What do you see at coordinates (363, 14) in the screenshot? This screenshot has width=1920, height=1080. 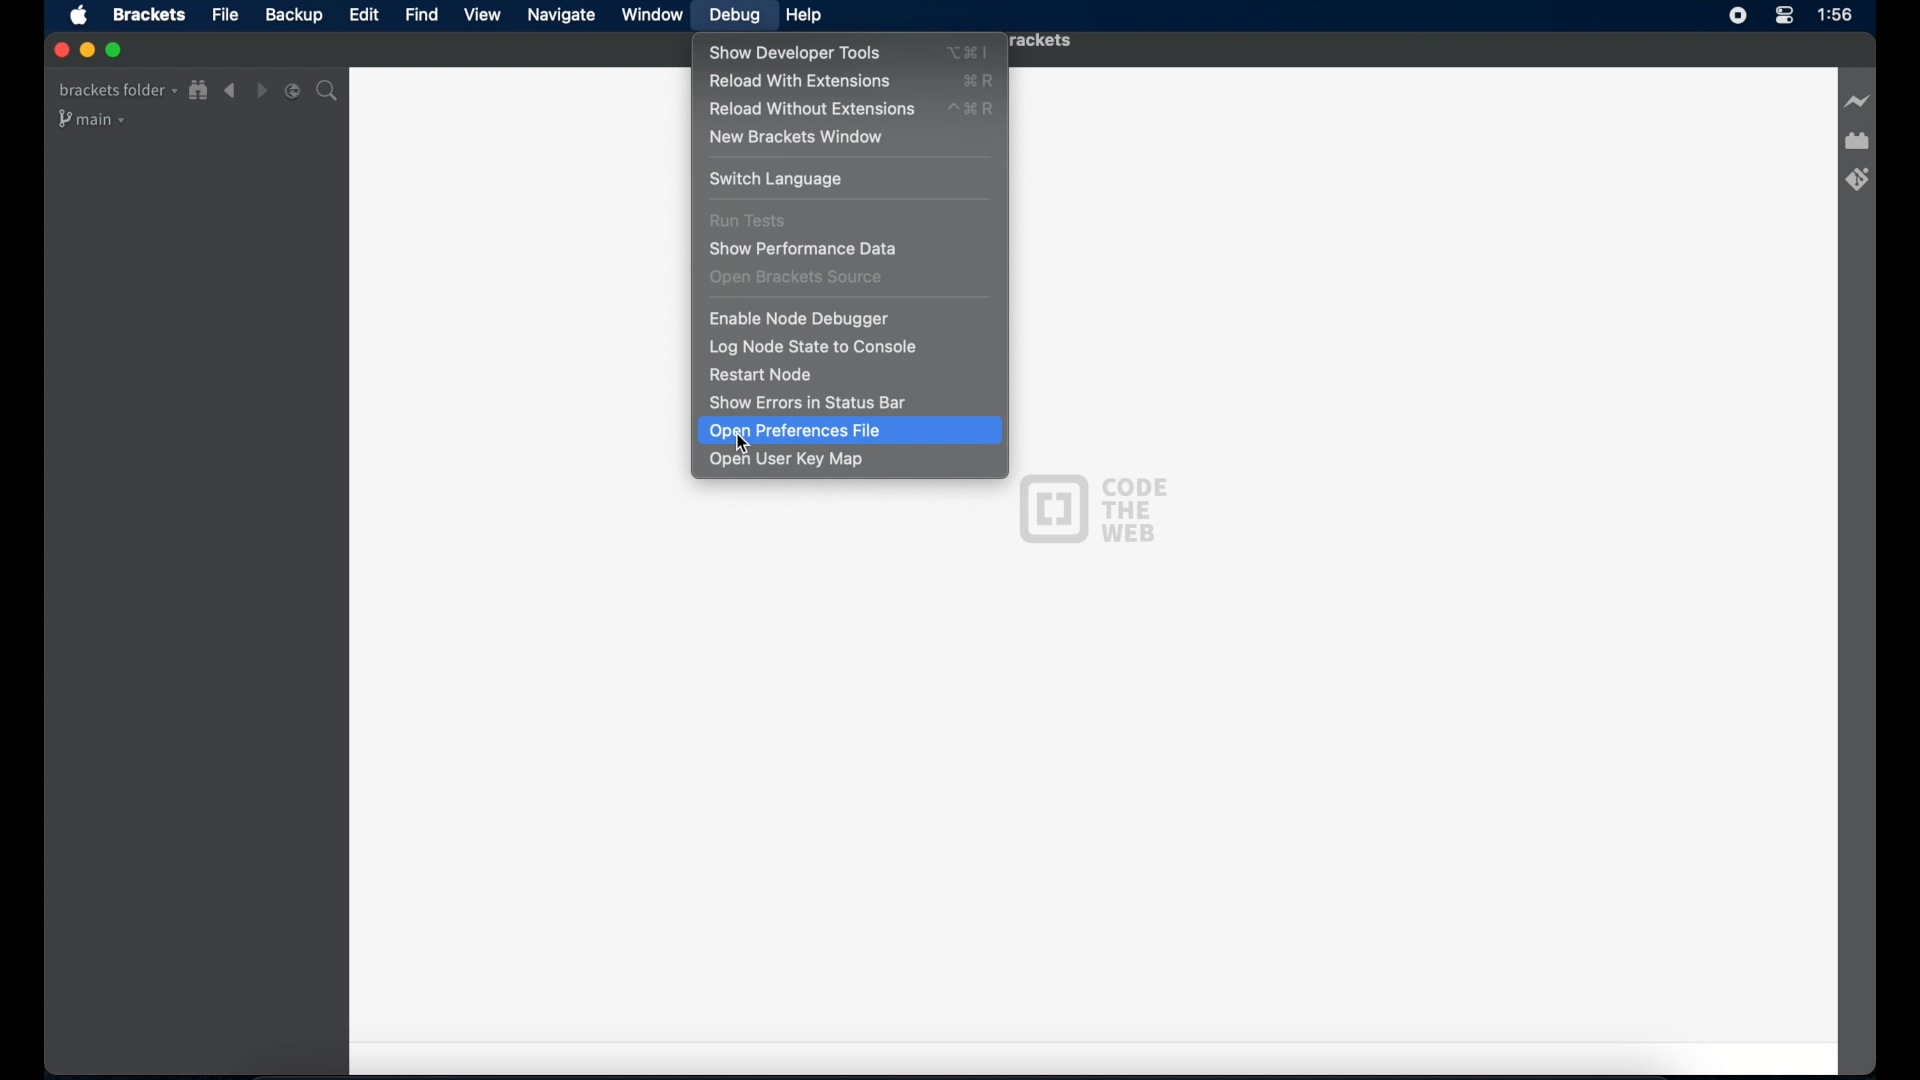 I see `edit` at bounding box center [363, 14].